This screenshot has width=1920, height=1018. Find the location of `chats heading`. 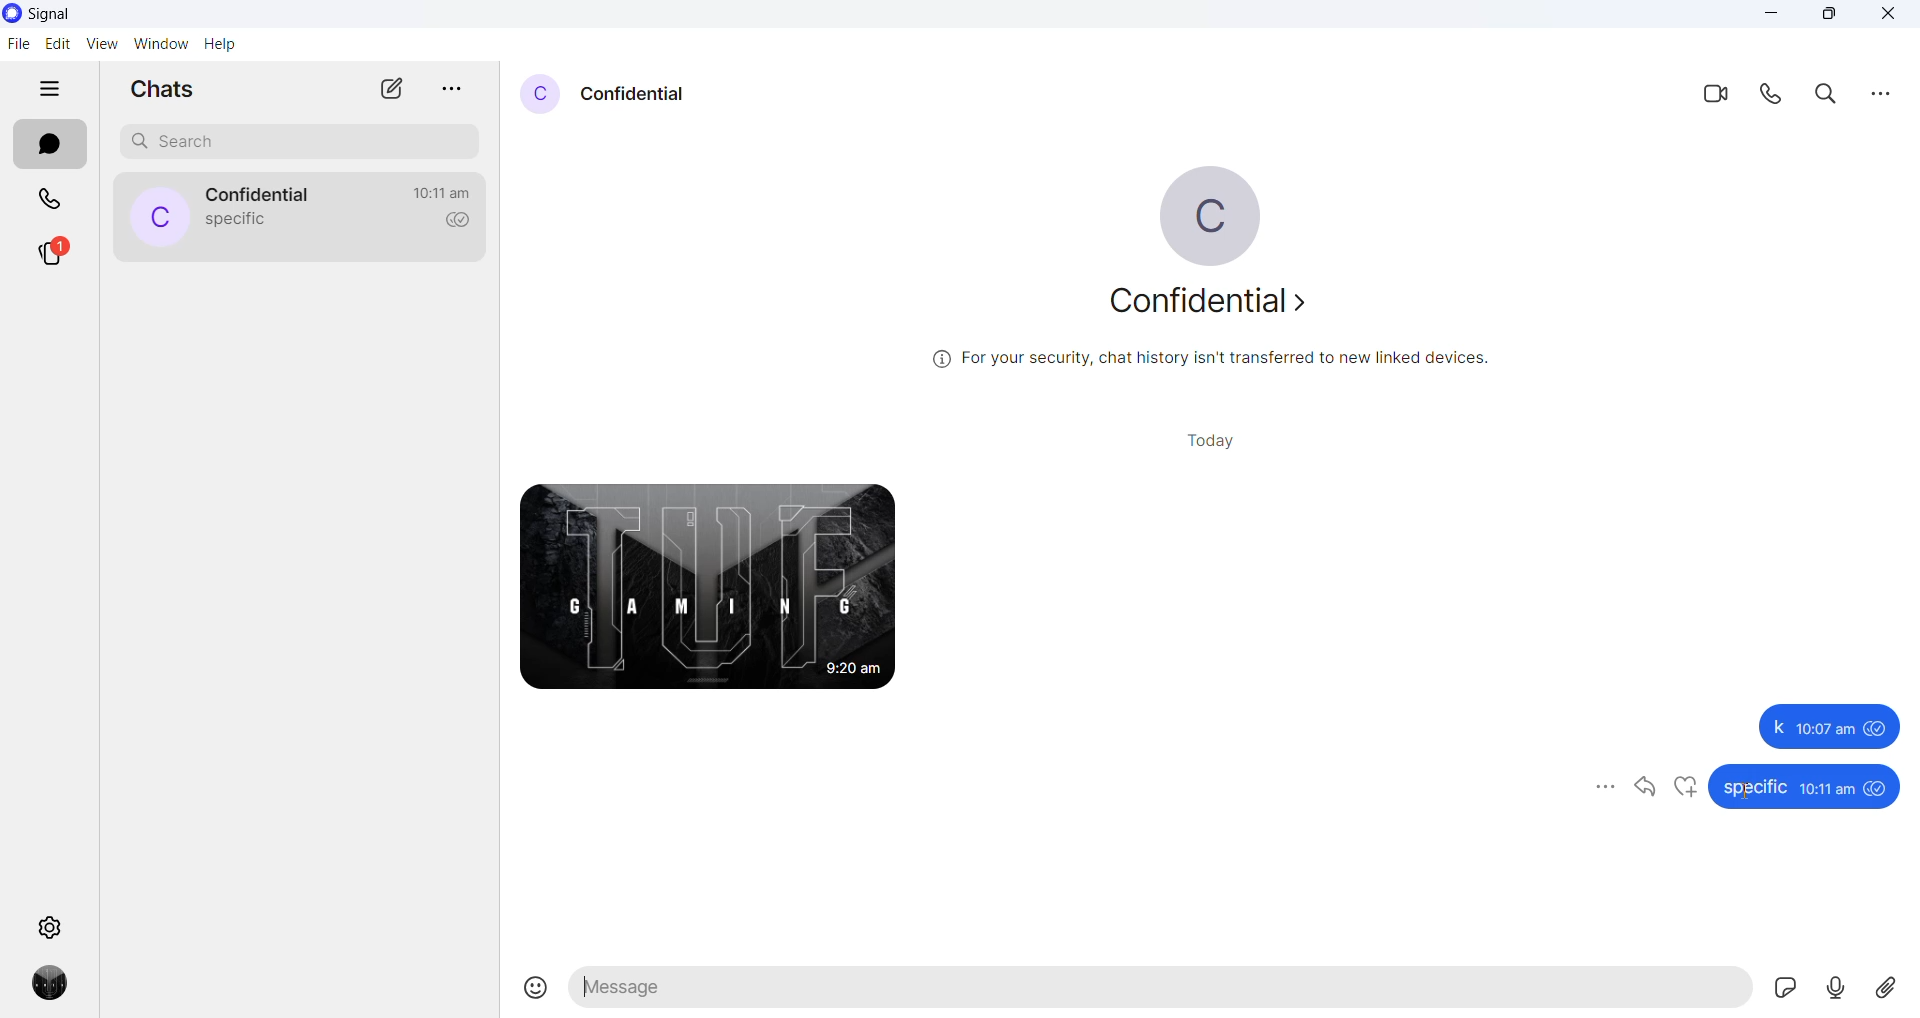

chats heading is located at coordinates (158, 89).